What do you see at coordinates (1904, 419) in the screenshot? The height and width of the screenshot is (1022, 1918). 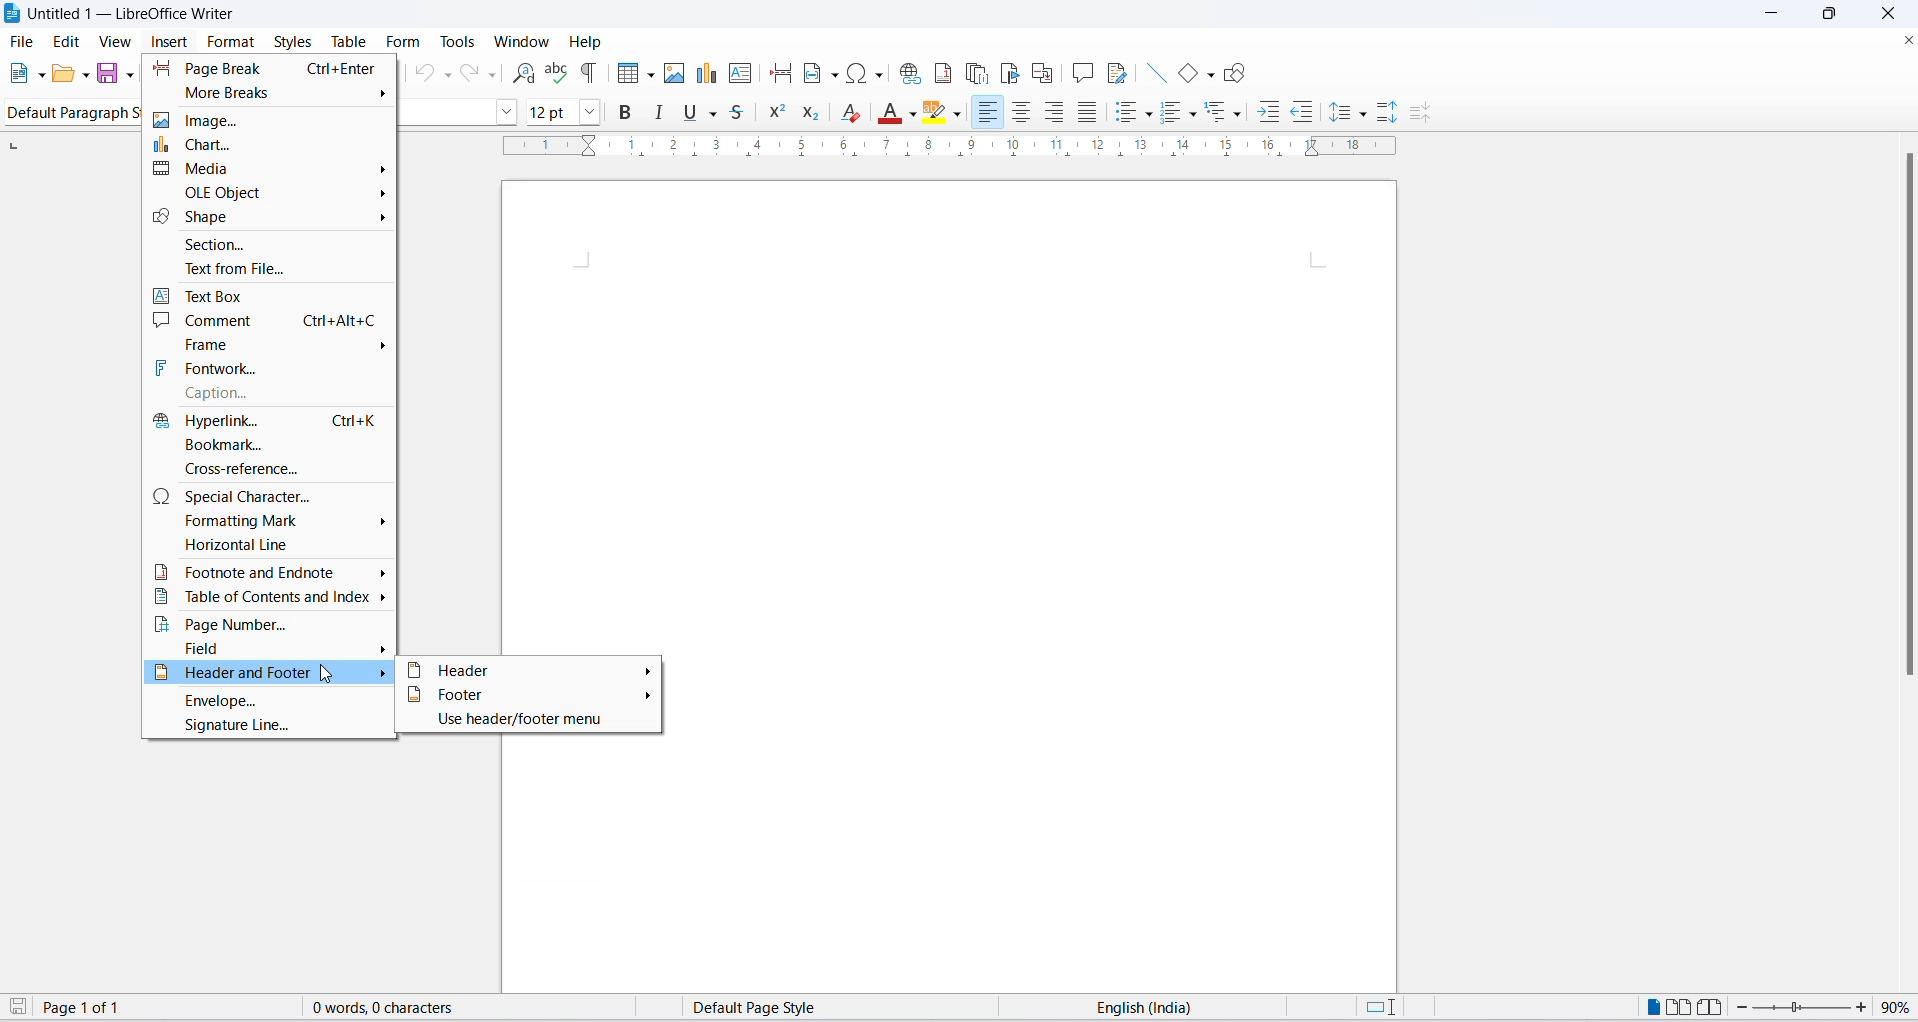 I see `scrollbar` at bounding box center [1904, 419].